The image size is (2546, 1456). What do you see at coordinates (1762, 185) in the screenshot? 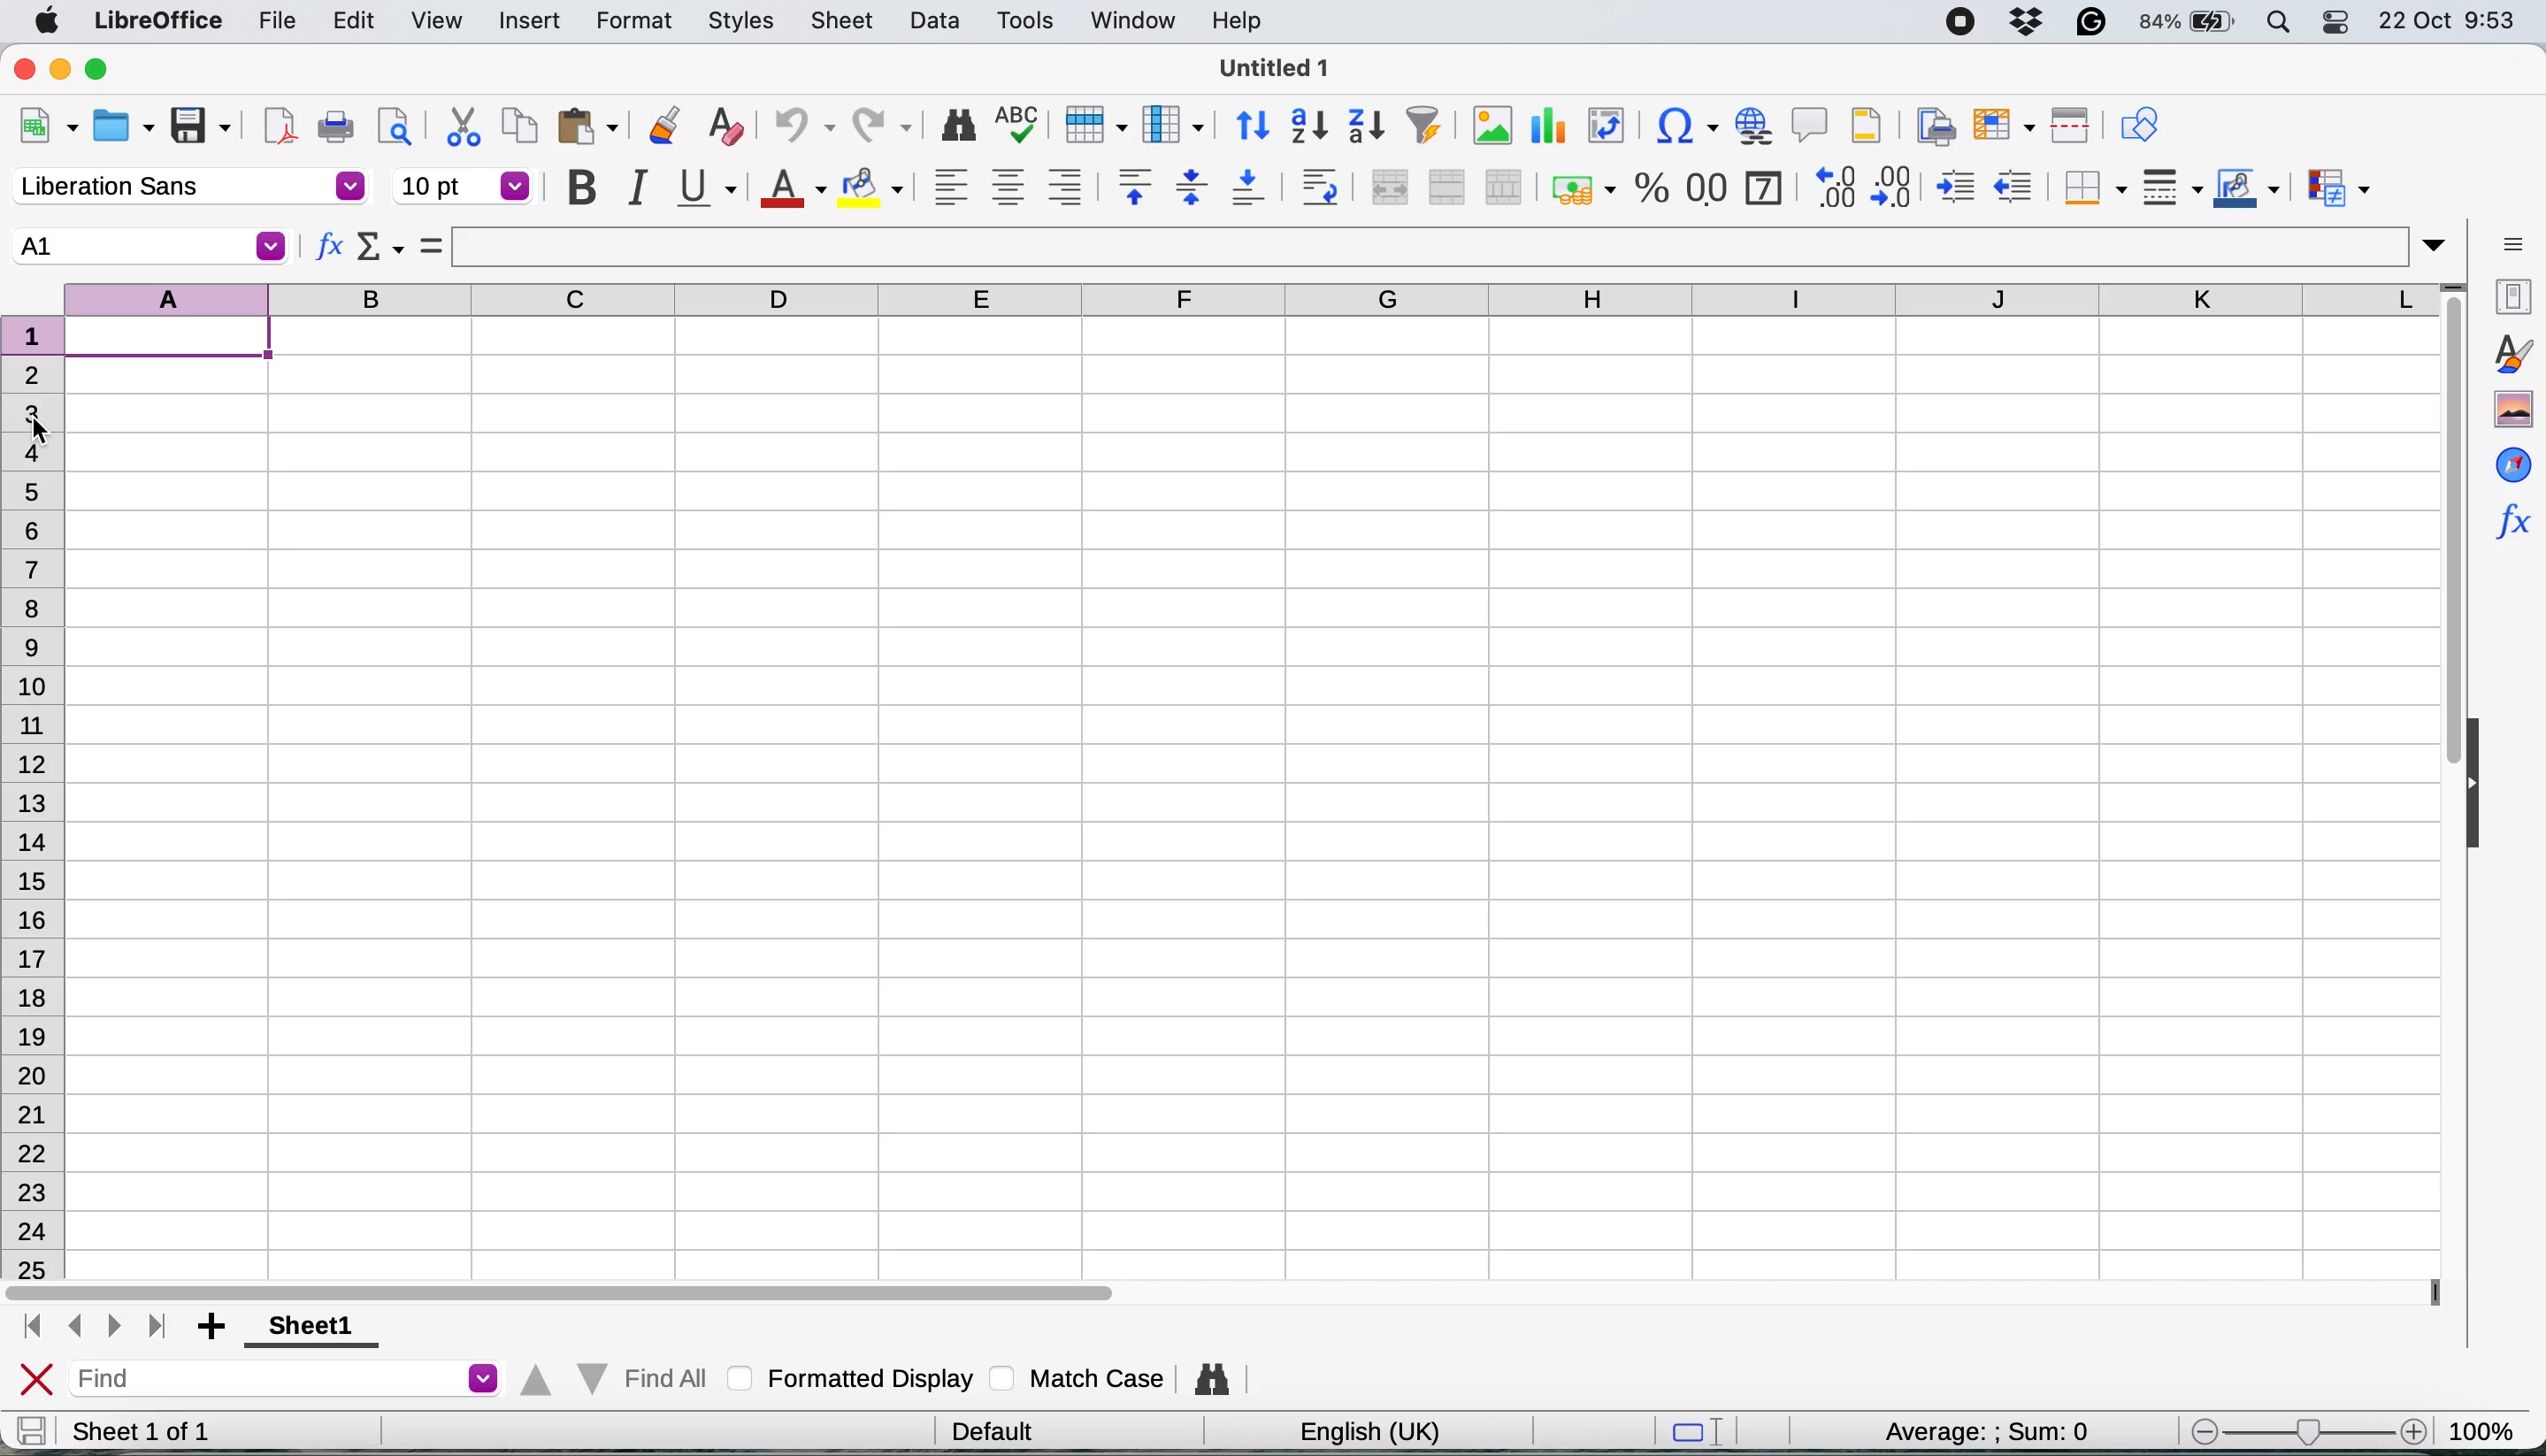
I see `format as date` at bounding box center [1762, 185].